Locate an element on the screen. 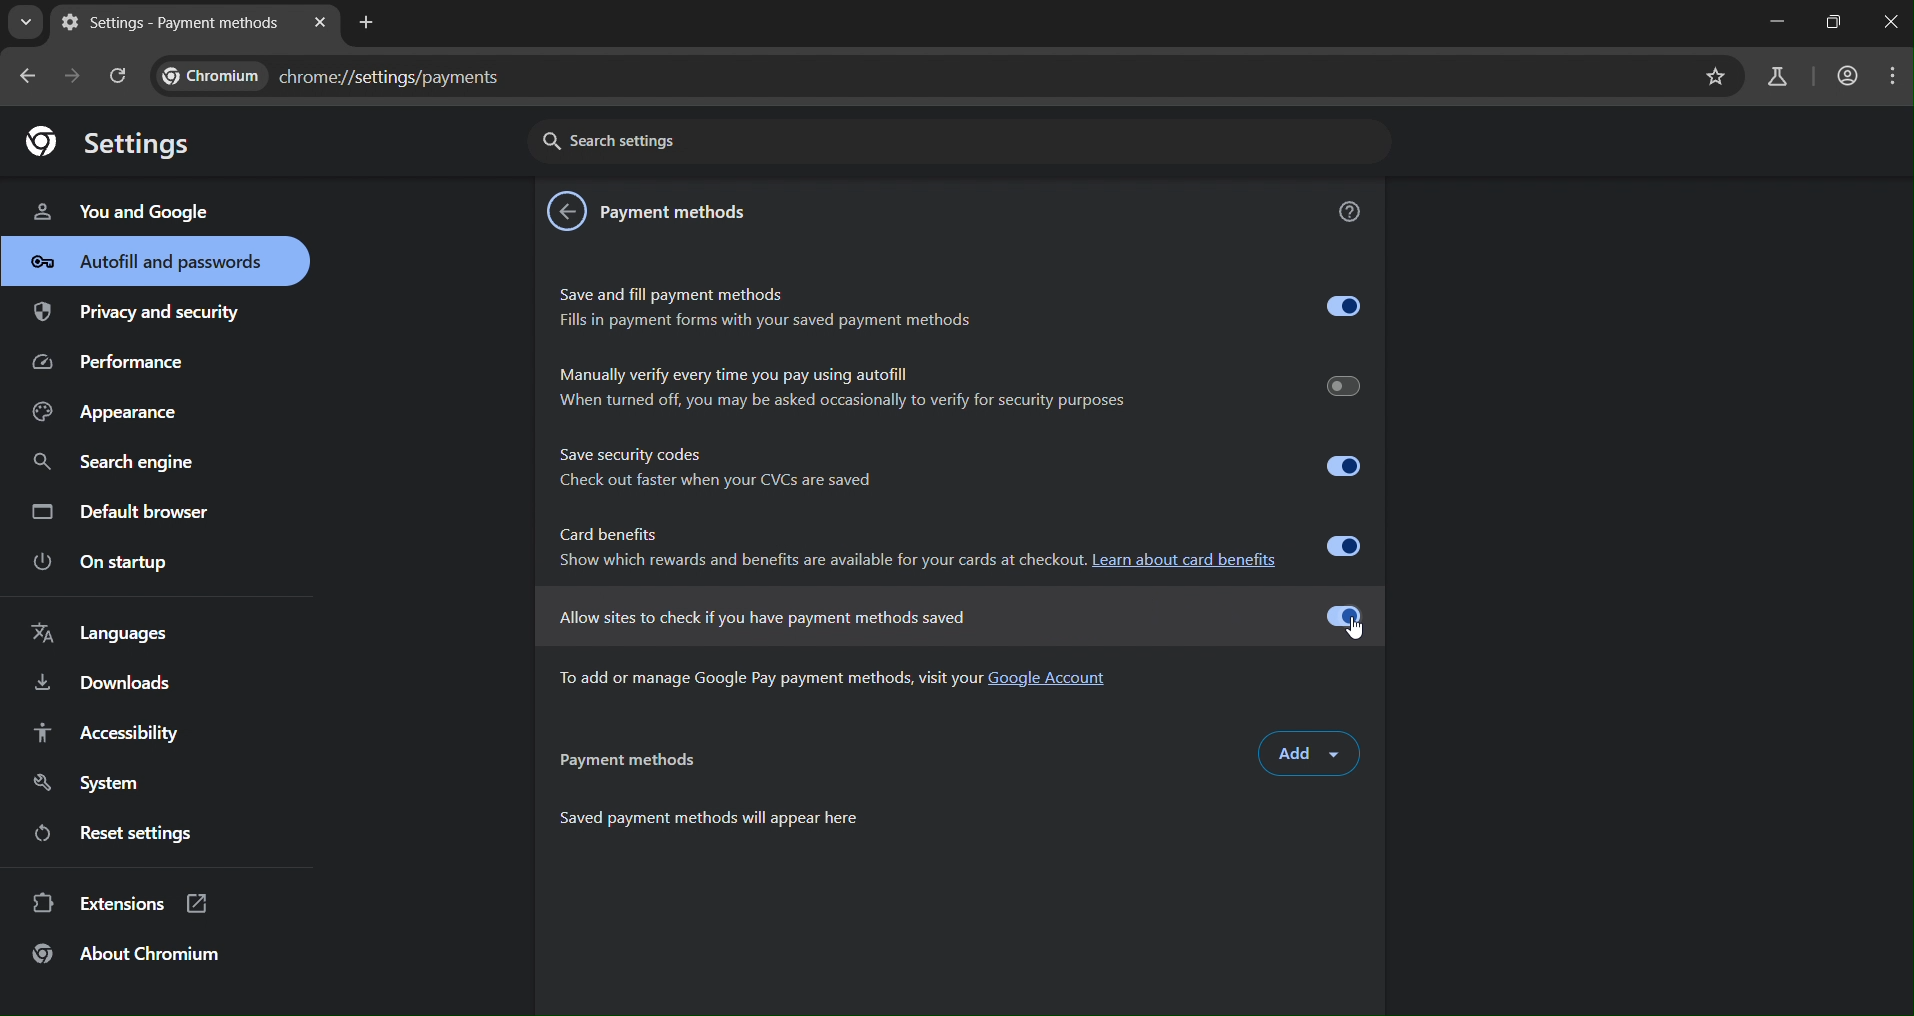 This screenshot has width=1914, height=1016. To add or manage Google Pay payment methods, visit your is located at coordinates (756, 680).